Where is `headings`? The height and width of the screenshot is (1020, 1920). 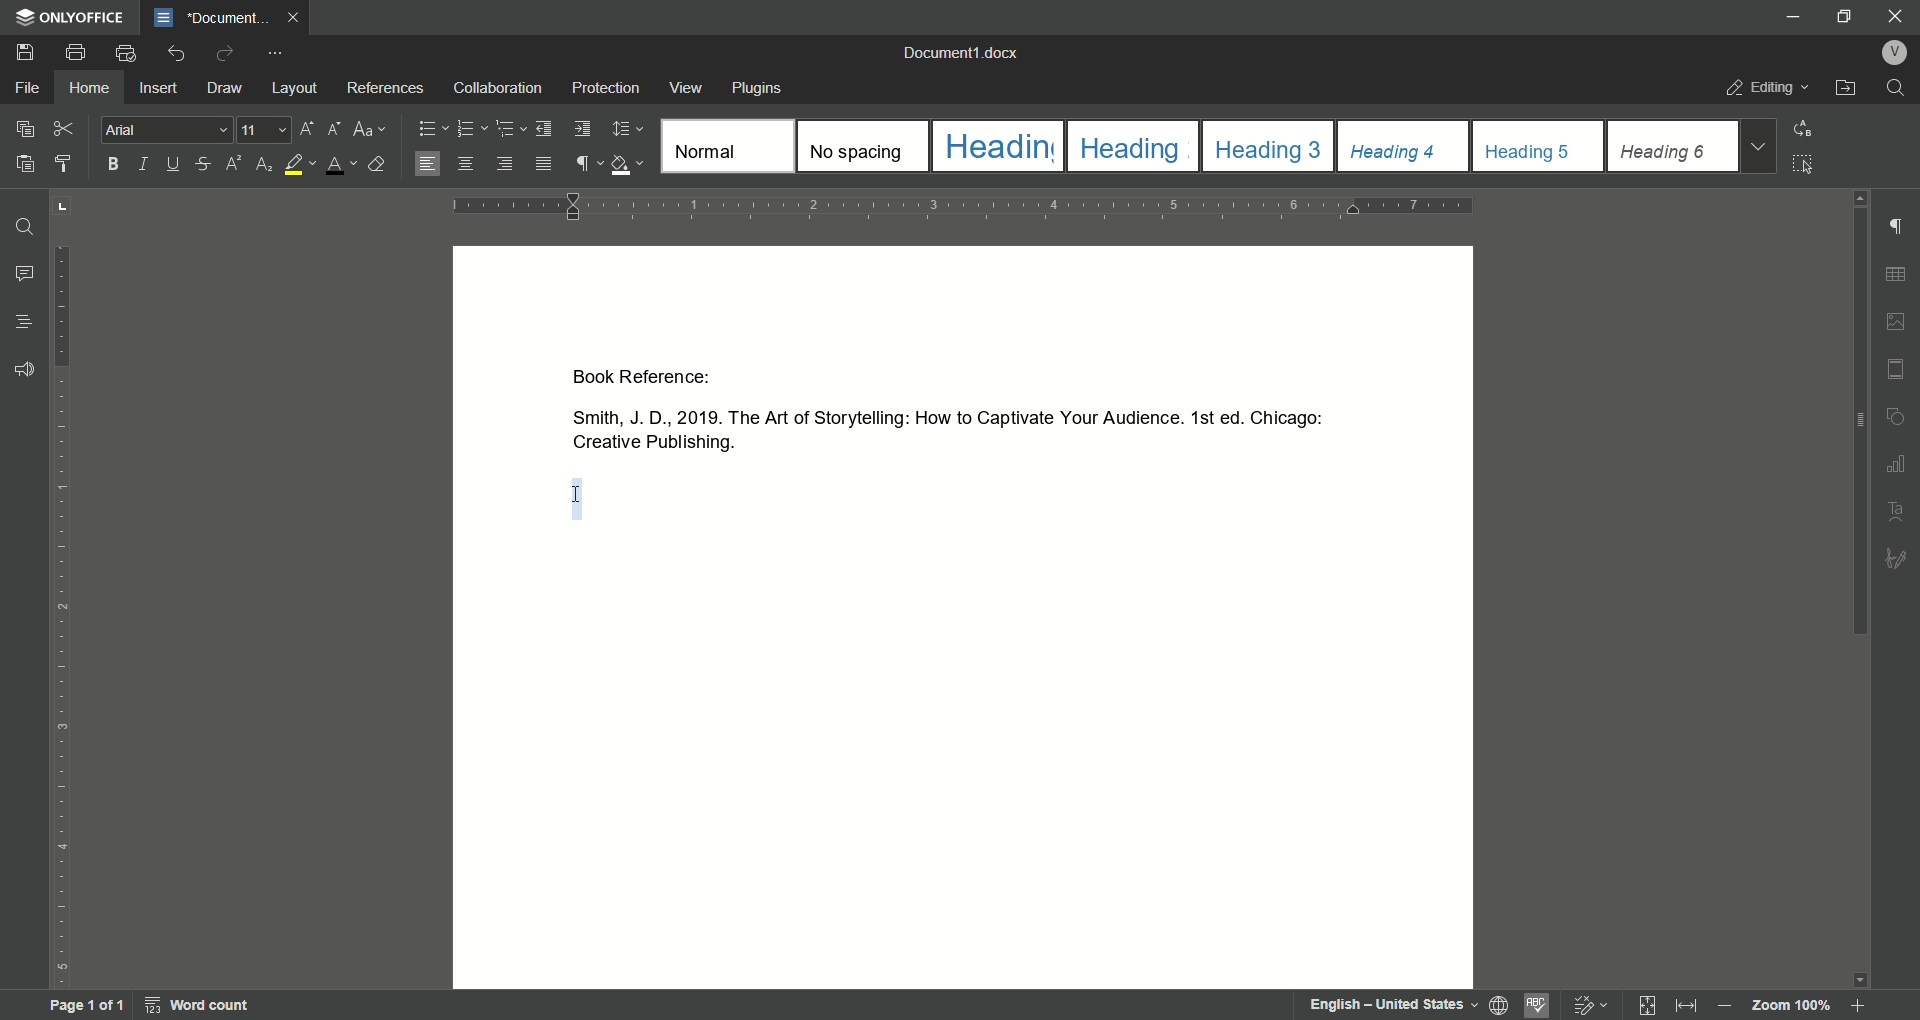
headings is located at coordinates (1672, 145).